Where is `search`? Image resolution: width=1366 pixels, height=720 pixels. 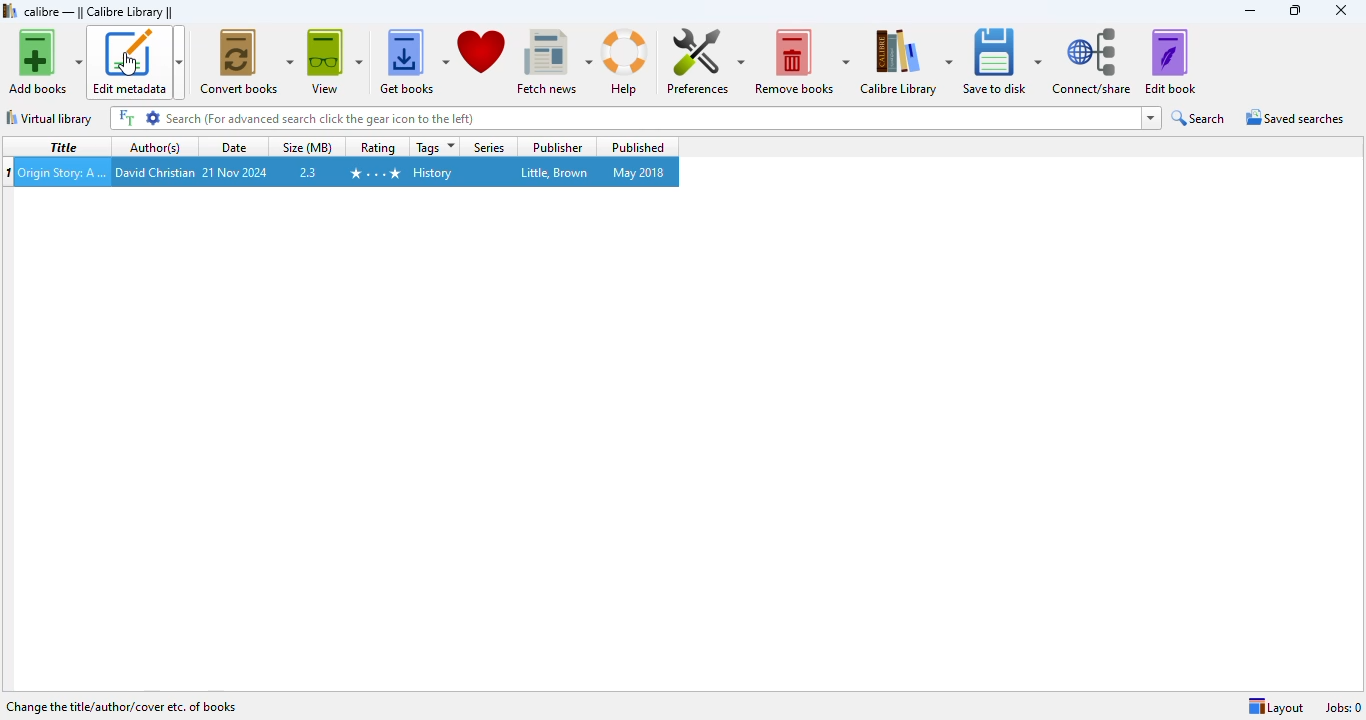 search is located at coordinates (625, 118).